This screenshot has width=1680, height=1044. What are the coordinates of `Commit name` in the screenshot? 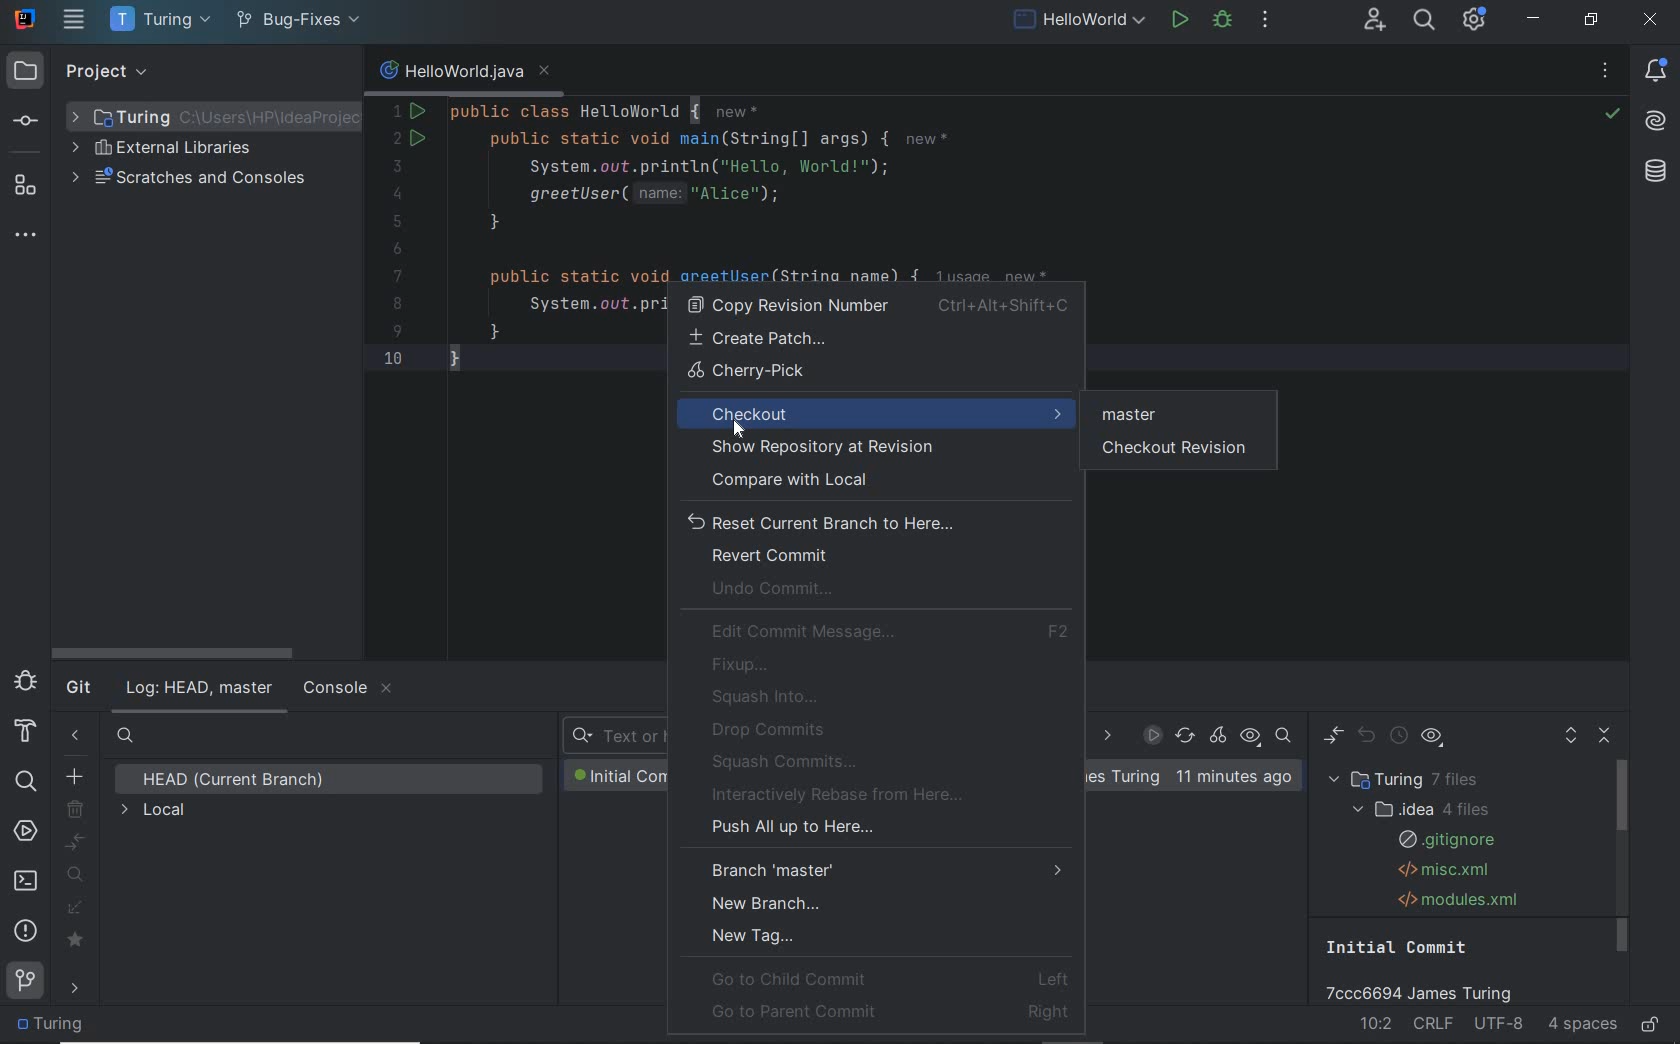 It's located at (1429, 969).